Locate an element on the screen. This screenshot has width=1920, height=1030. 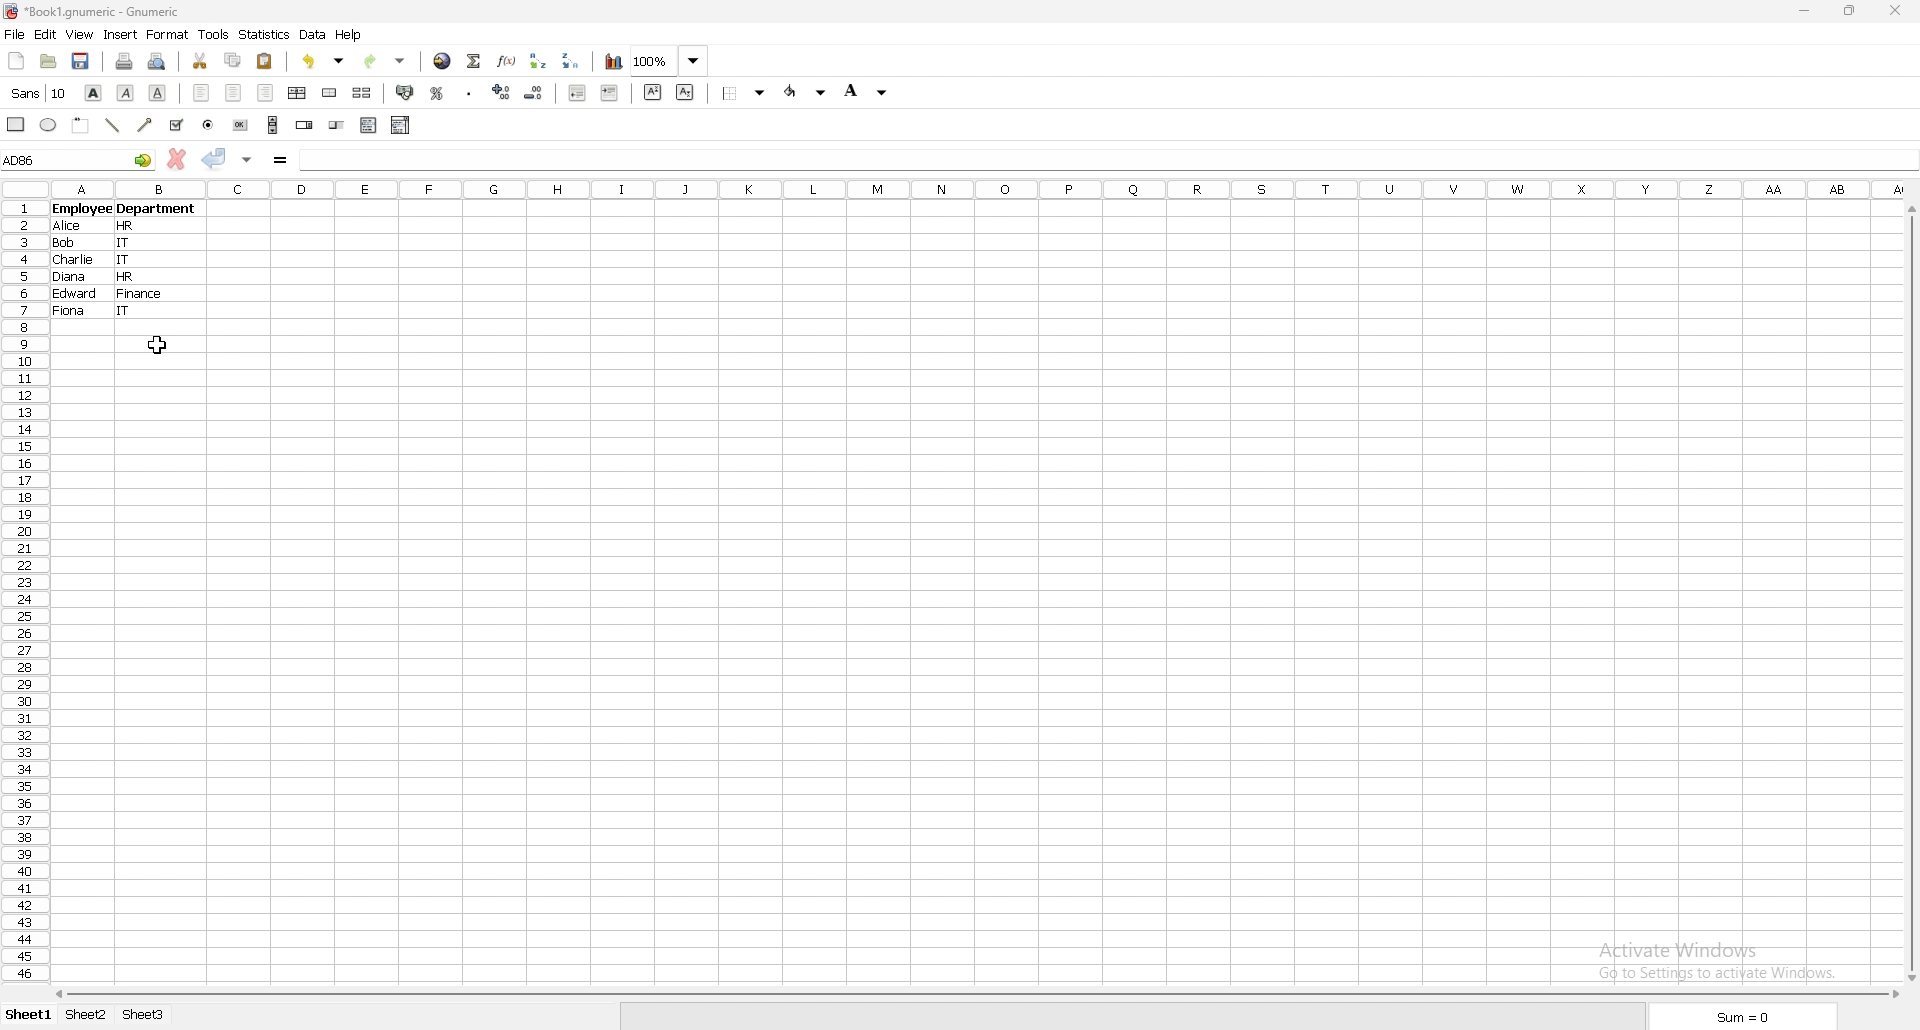
hr is located at coordinates (124, 279).